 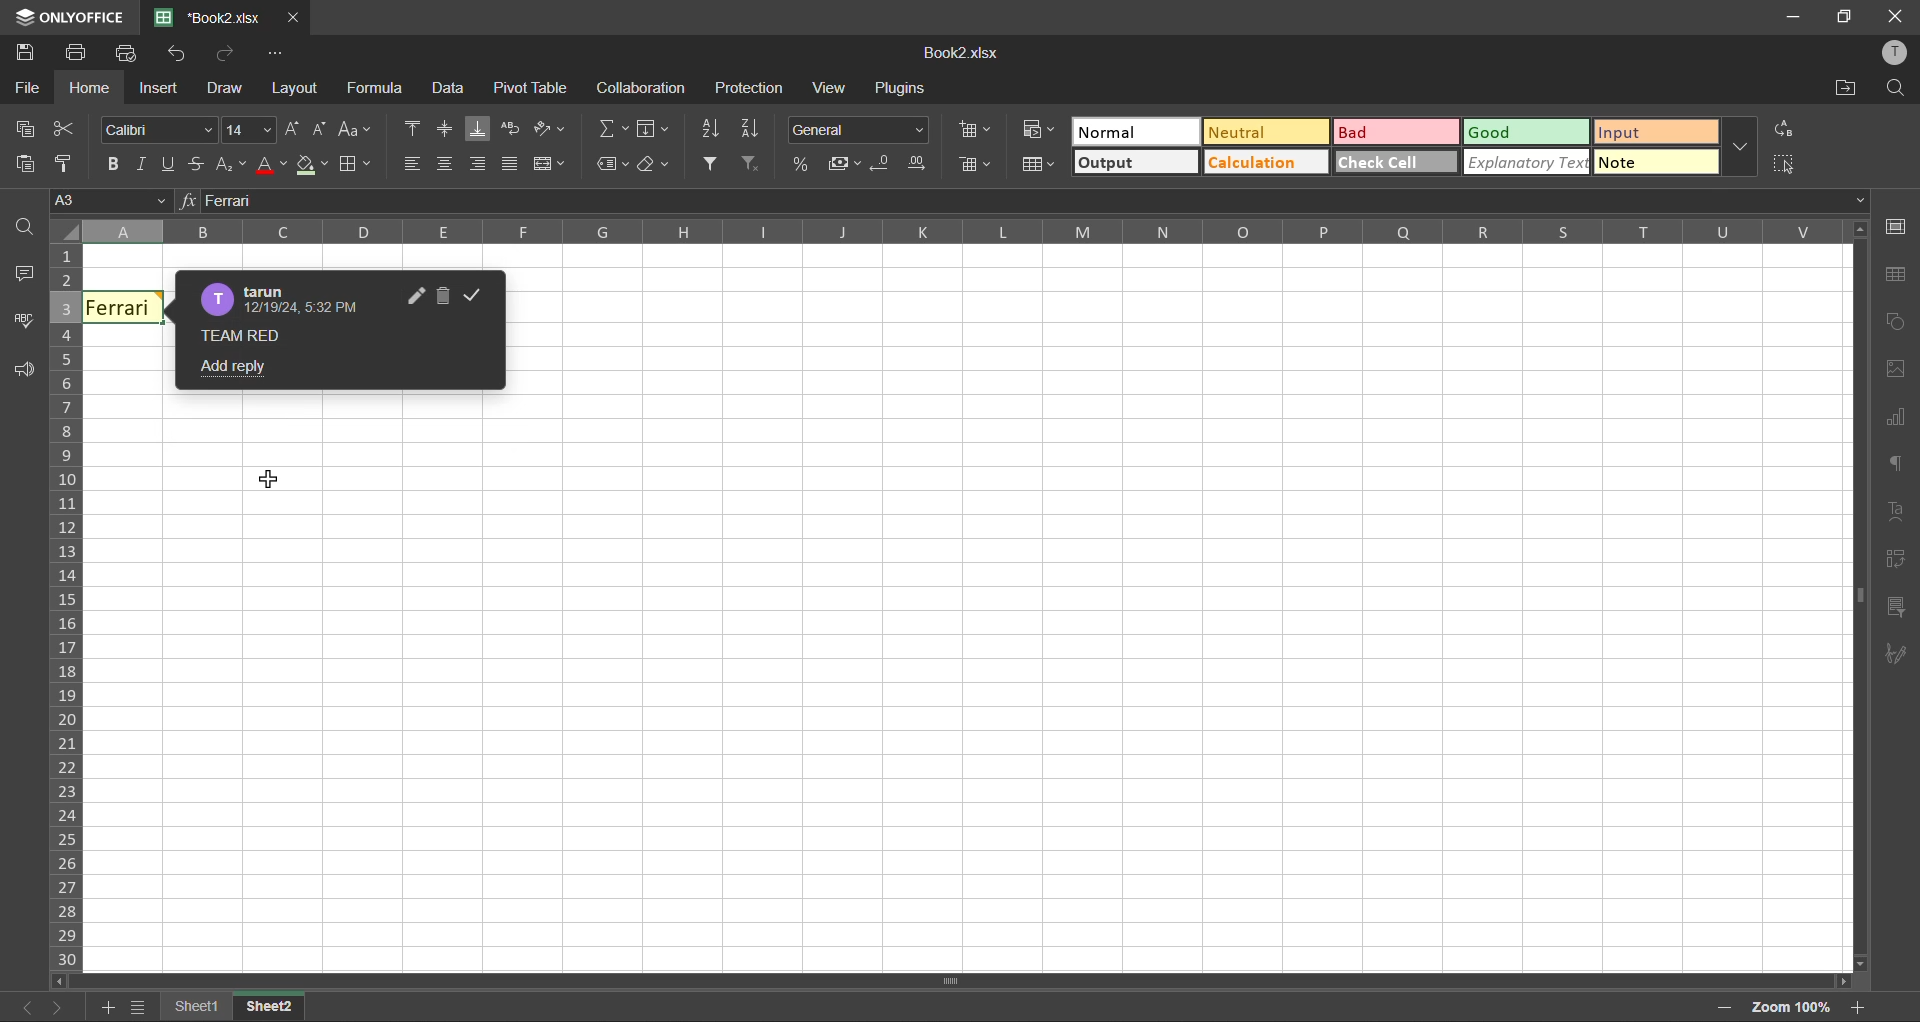 I want to click on save, so click(x=25, y=53).